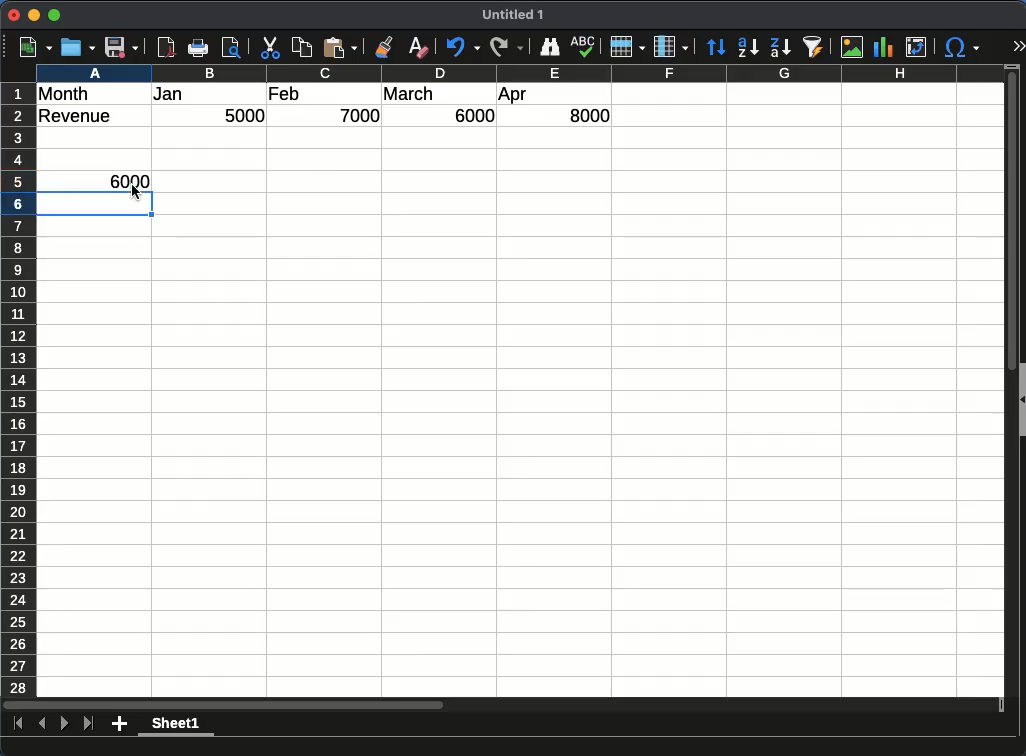  What do you see at coordinates (715, 48) in the screenshot?
I see `sort` at bounding box center [715, 48].